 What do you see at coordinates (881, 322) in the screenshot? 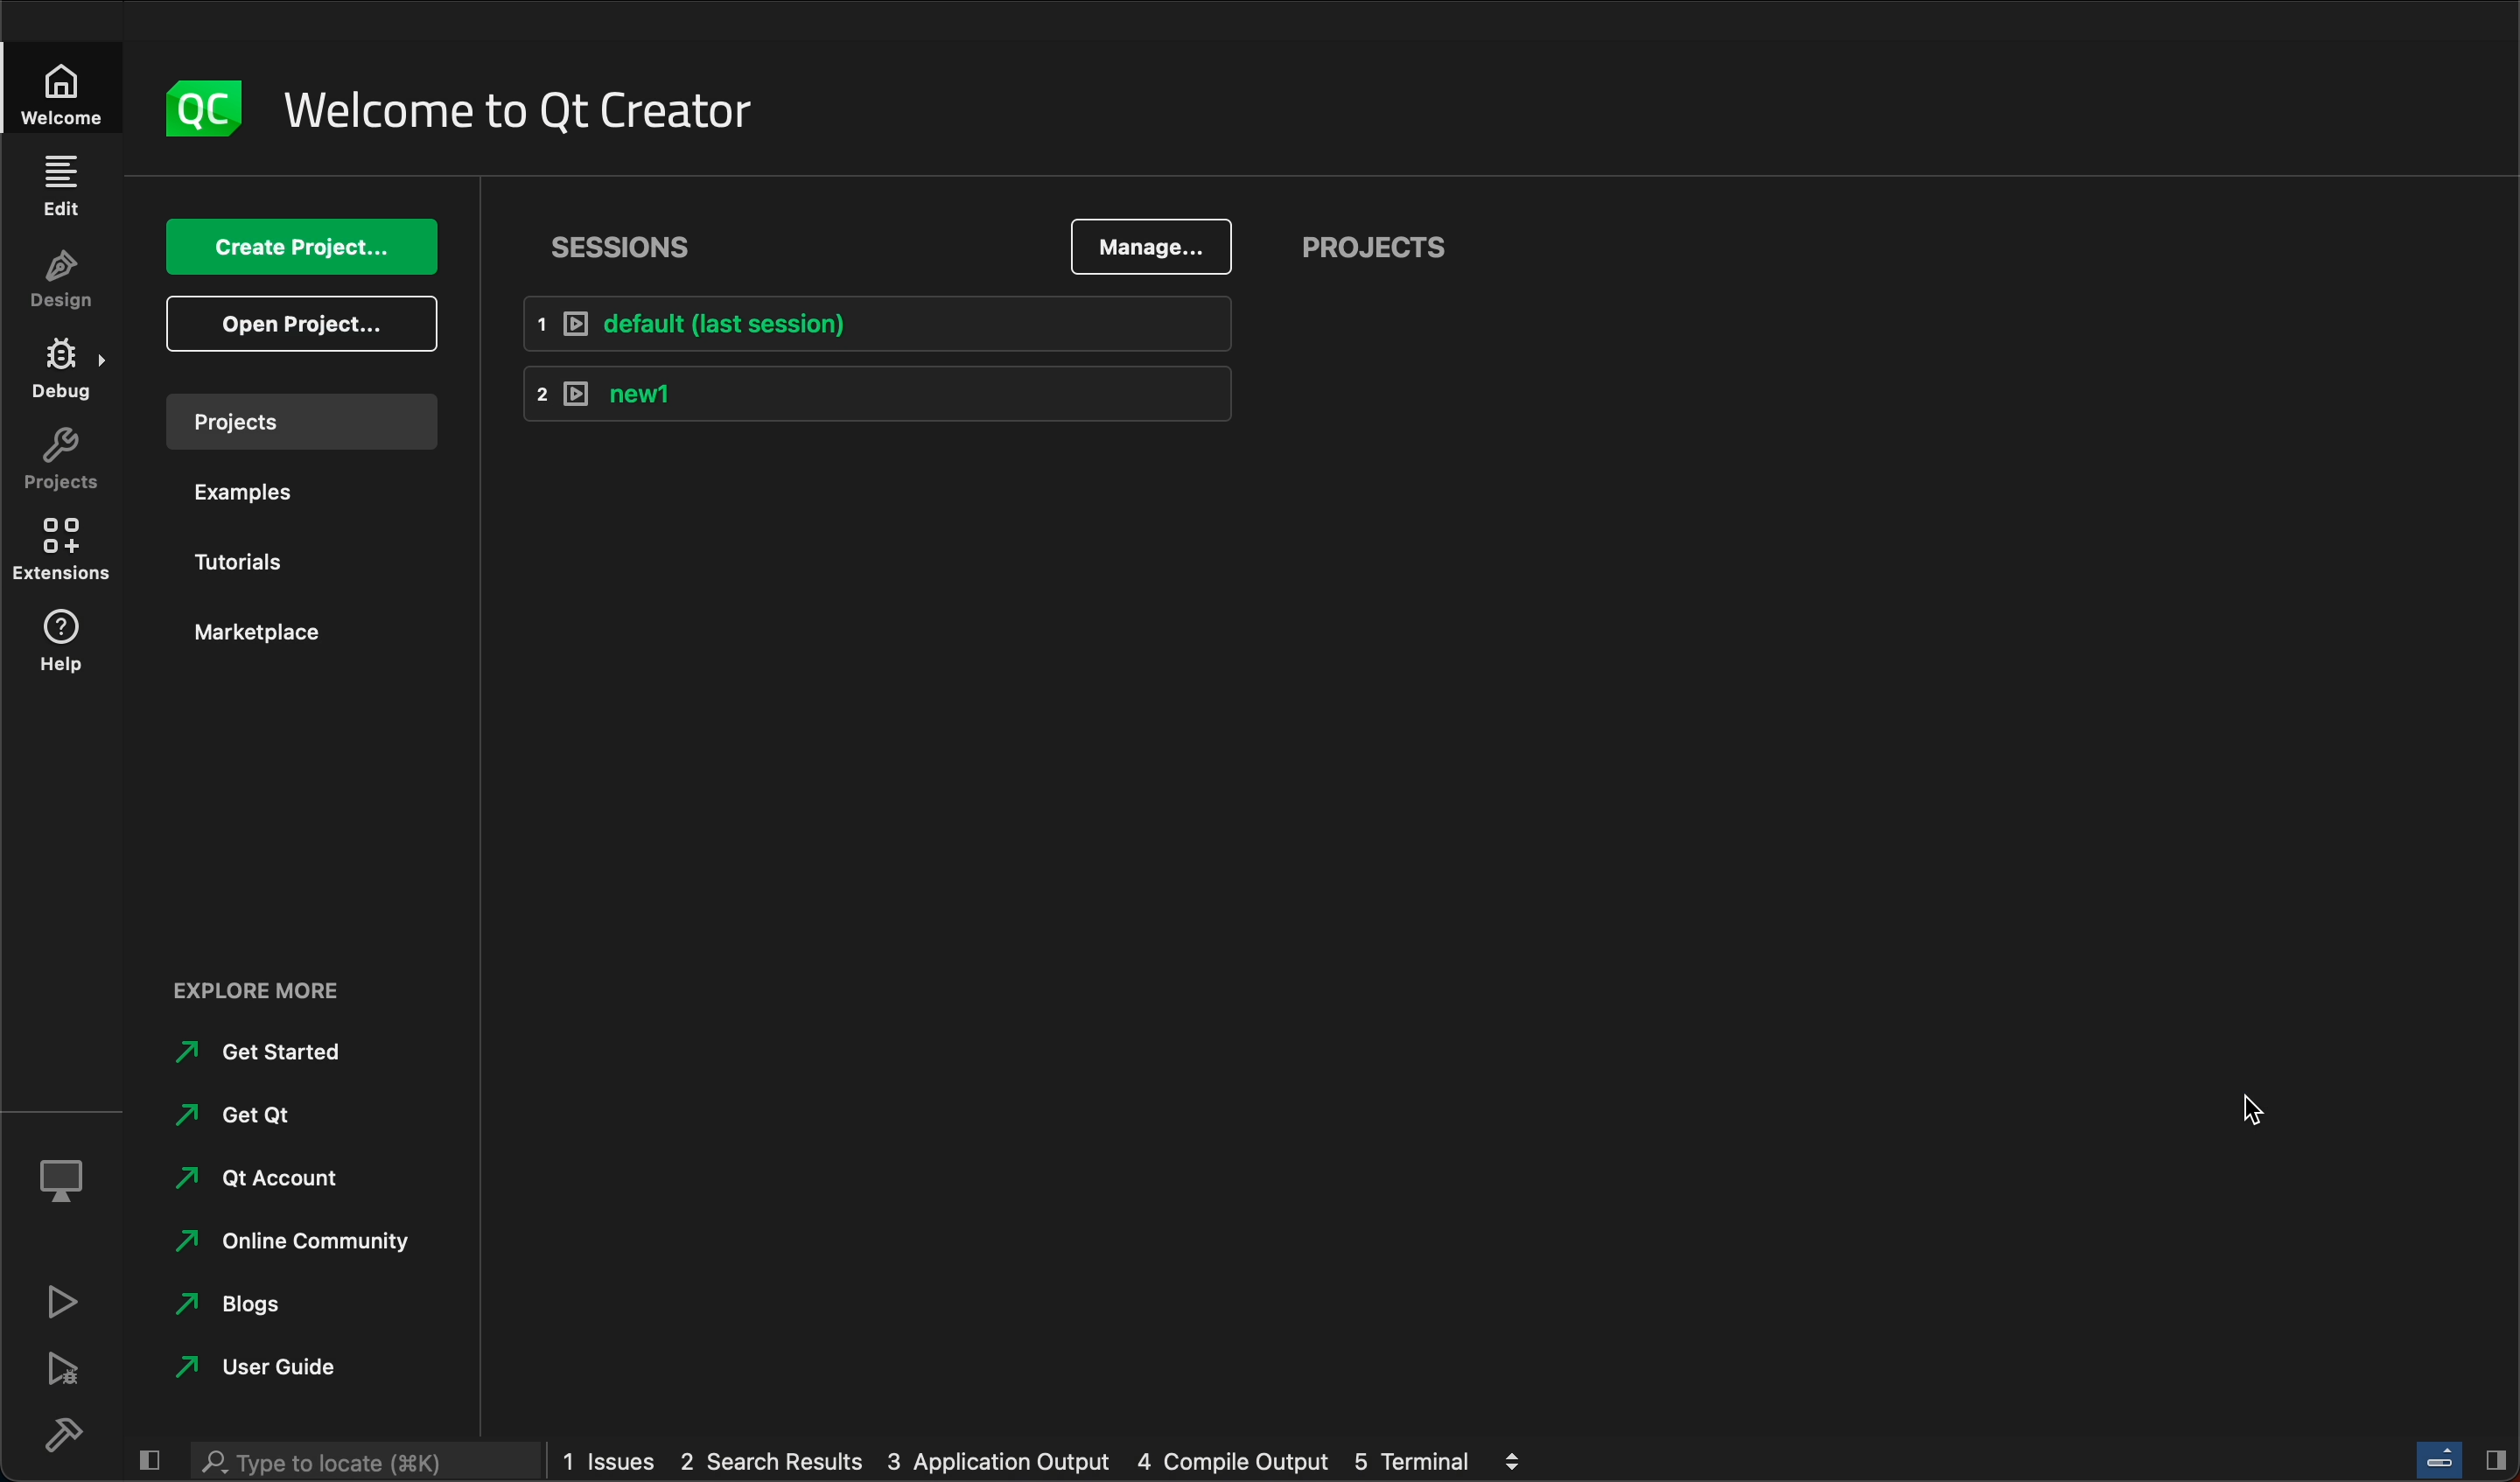
I see `1 default (last session)` at bounding box center [881, 322].